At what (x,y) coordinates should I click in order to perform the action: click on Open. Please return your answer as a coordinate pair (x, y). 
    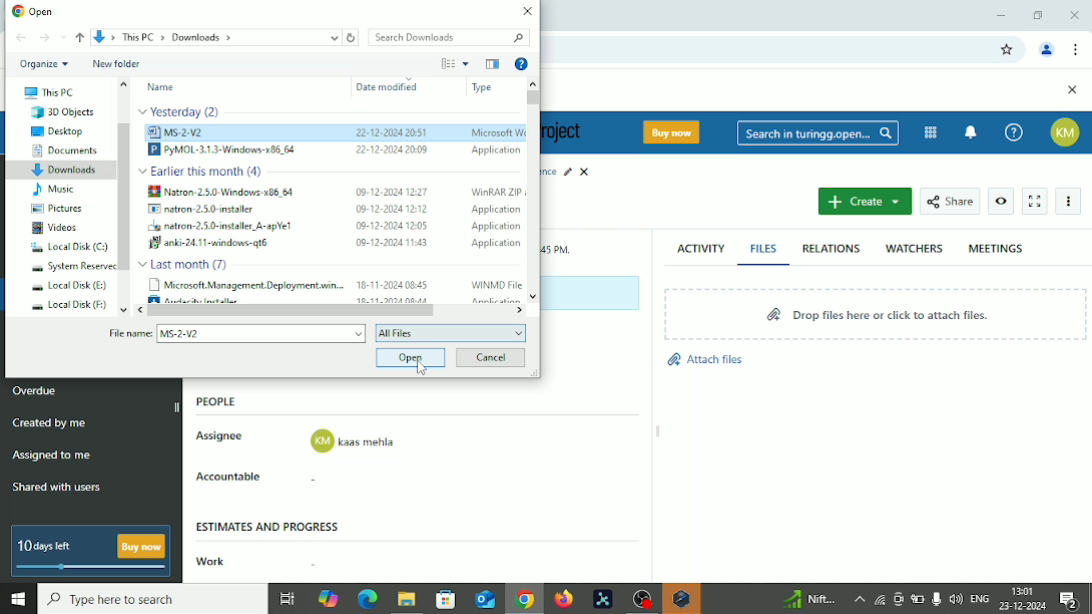
    Looking at the image, I should click on (412, 358).